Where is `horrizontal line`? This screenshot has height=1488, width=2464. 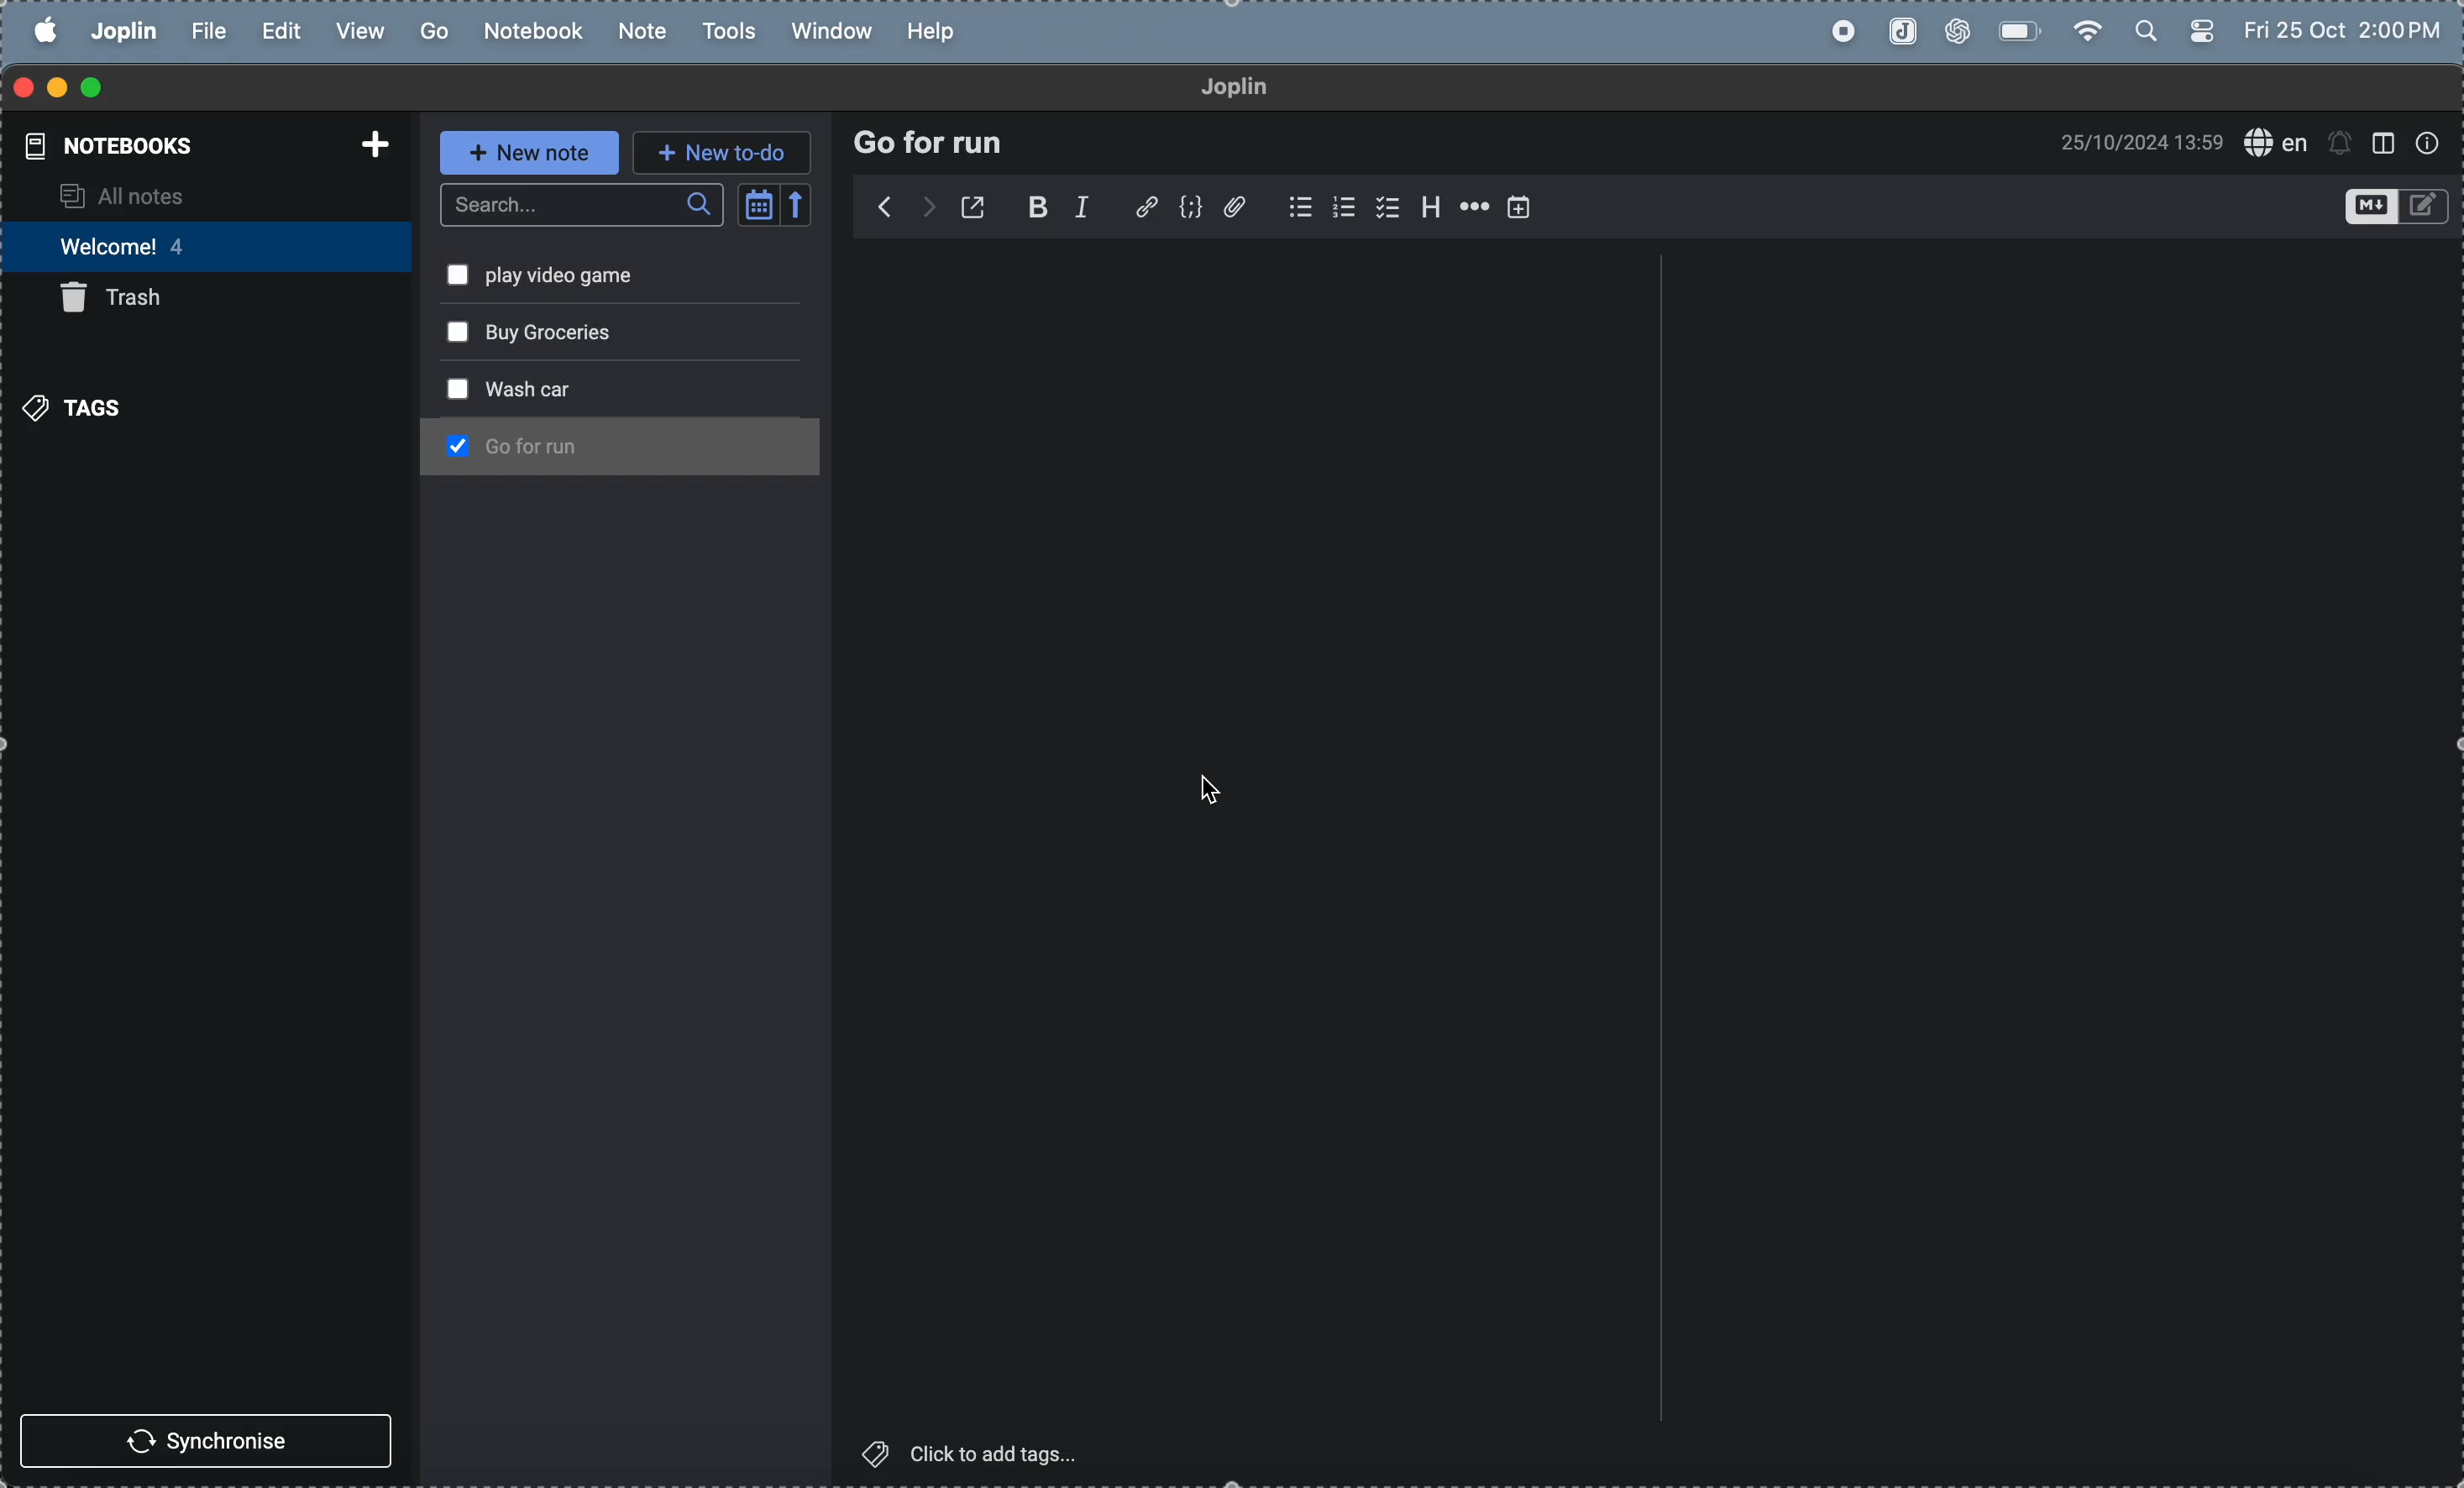 horrizontal line is located at coordinates (1473, 202).